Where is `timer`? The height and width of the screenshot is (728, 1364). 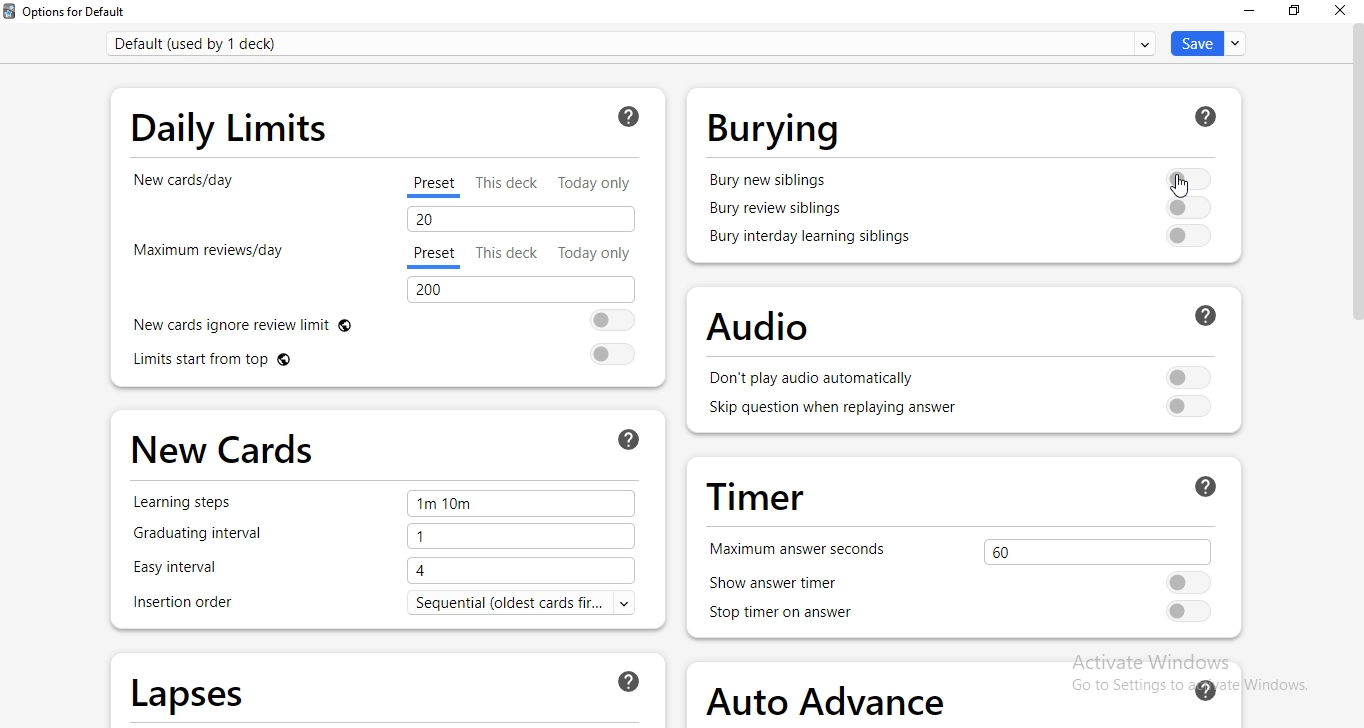 timer is located at coordinates (754, 495).